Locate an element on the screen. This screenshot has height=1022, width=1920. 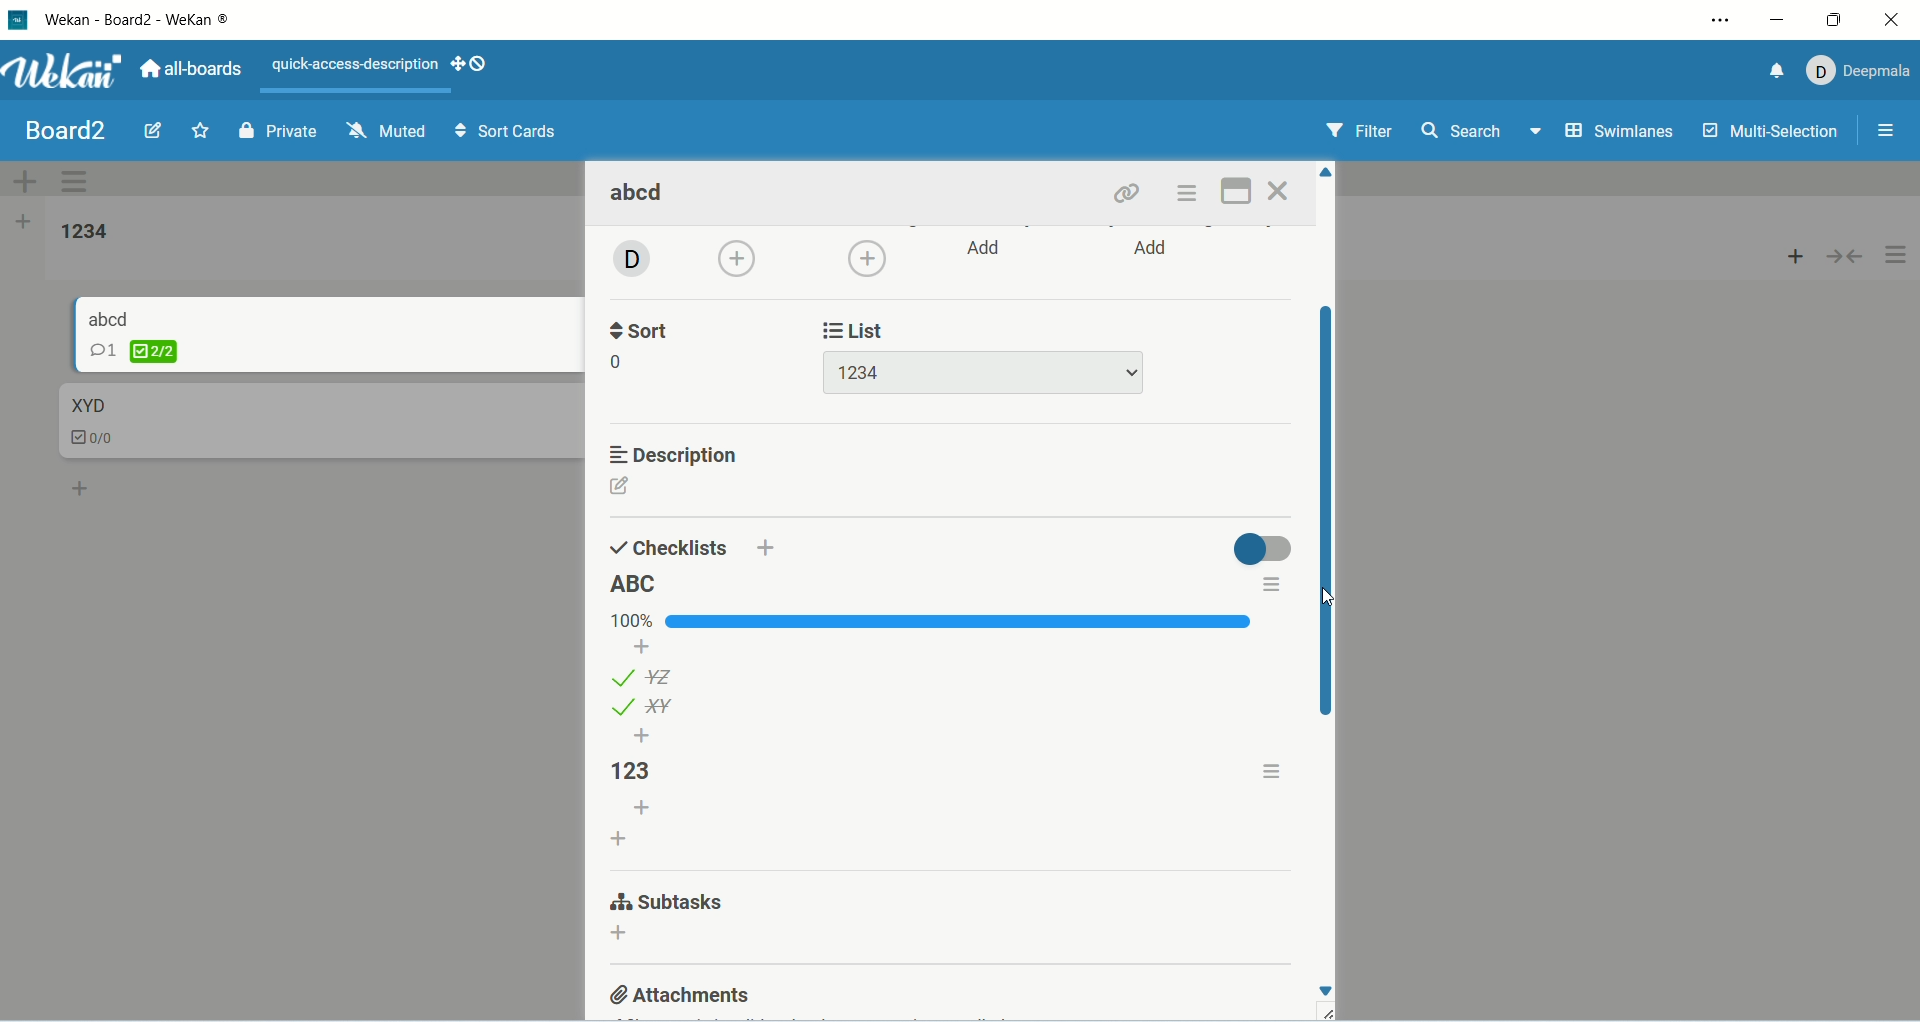
edit is located at coordinates (152, 130).